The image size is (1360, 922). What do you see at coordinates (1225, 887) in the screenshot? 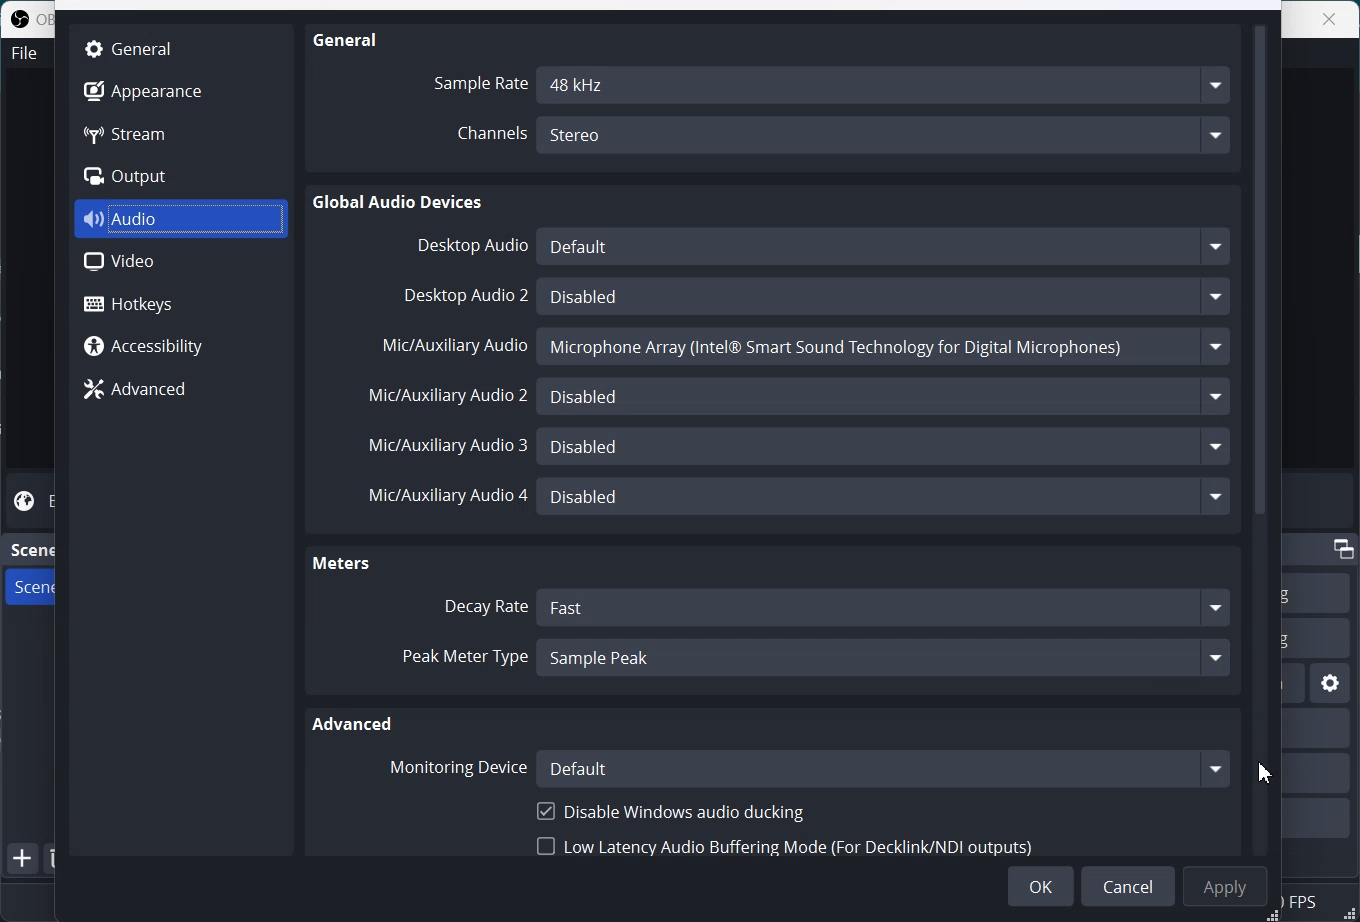
I see `Apply` at bounding box center [1225, 887].